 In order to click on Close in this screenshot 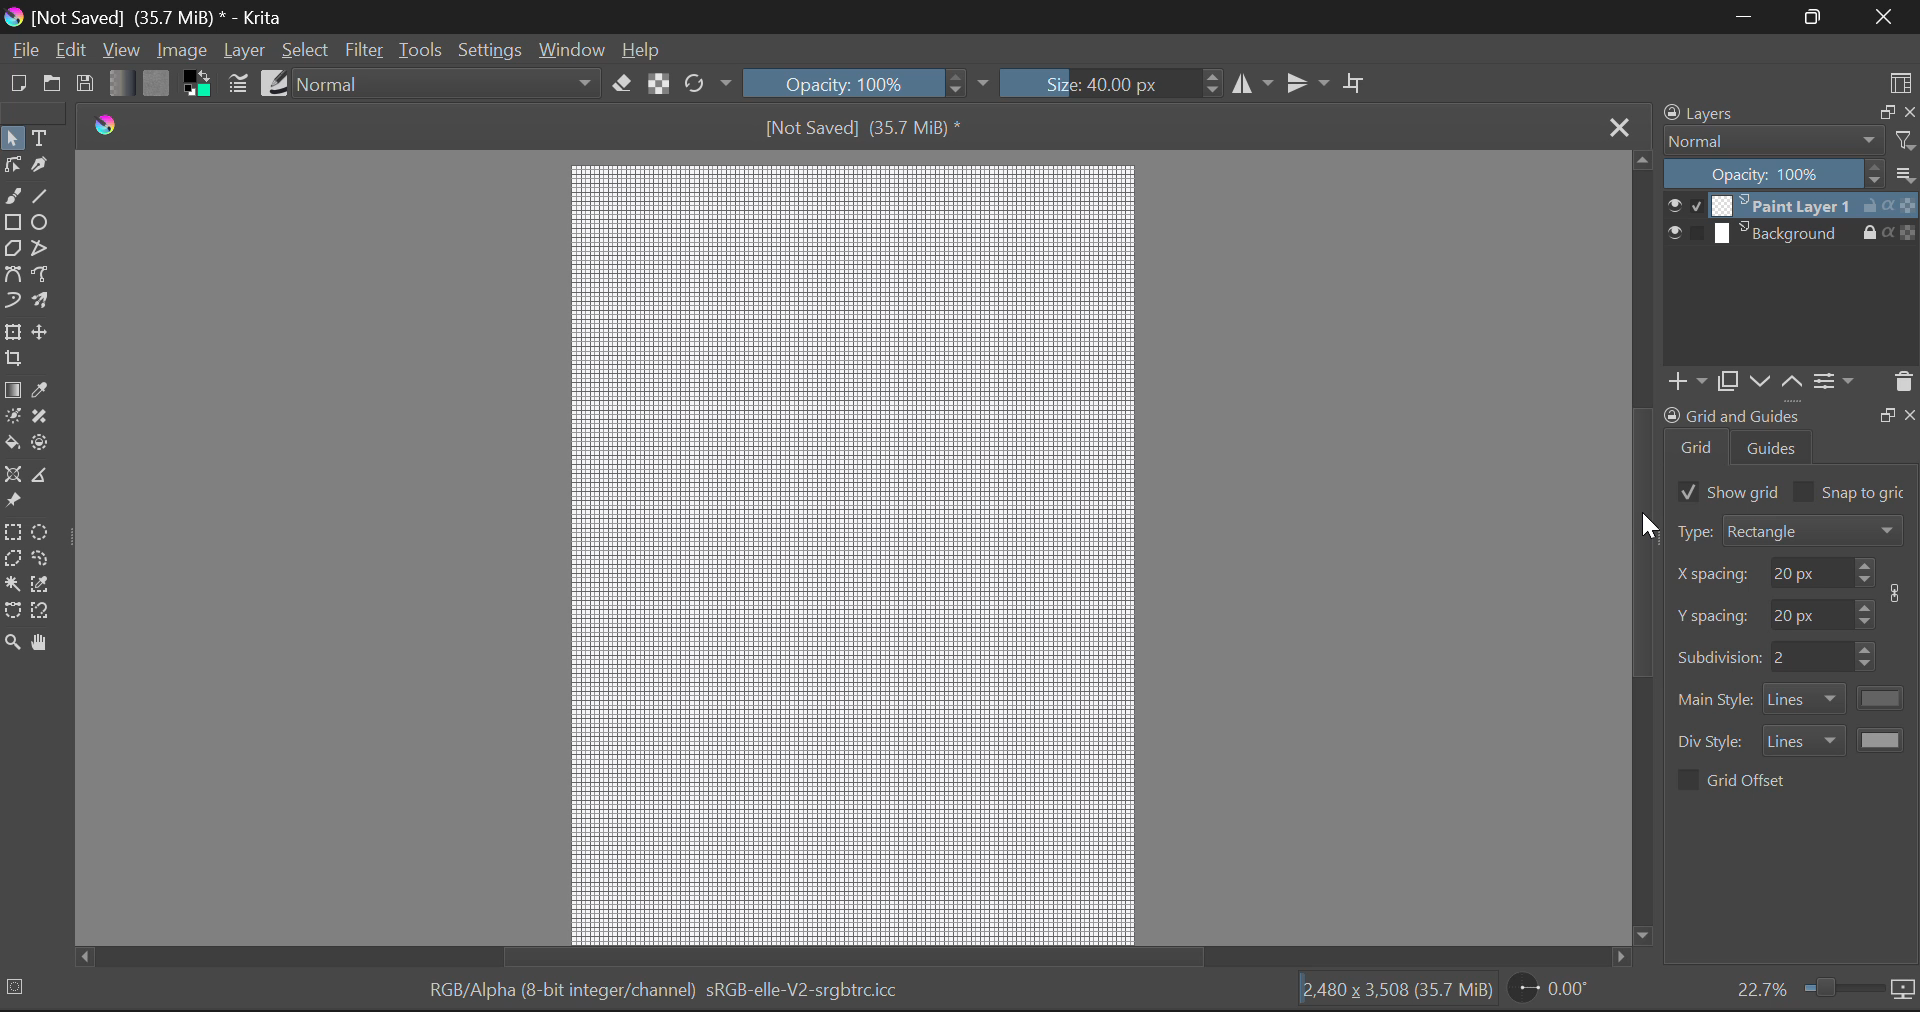, I will do `click(1616, 125)`.